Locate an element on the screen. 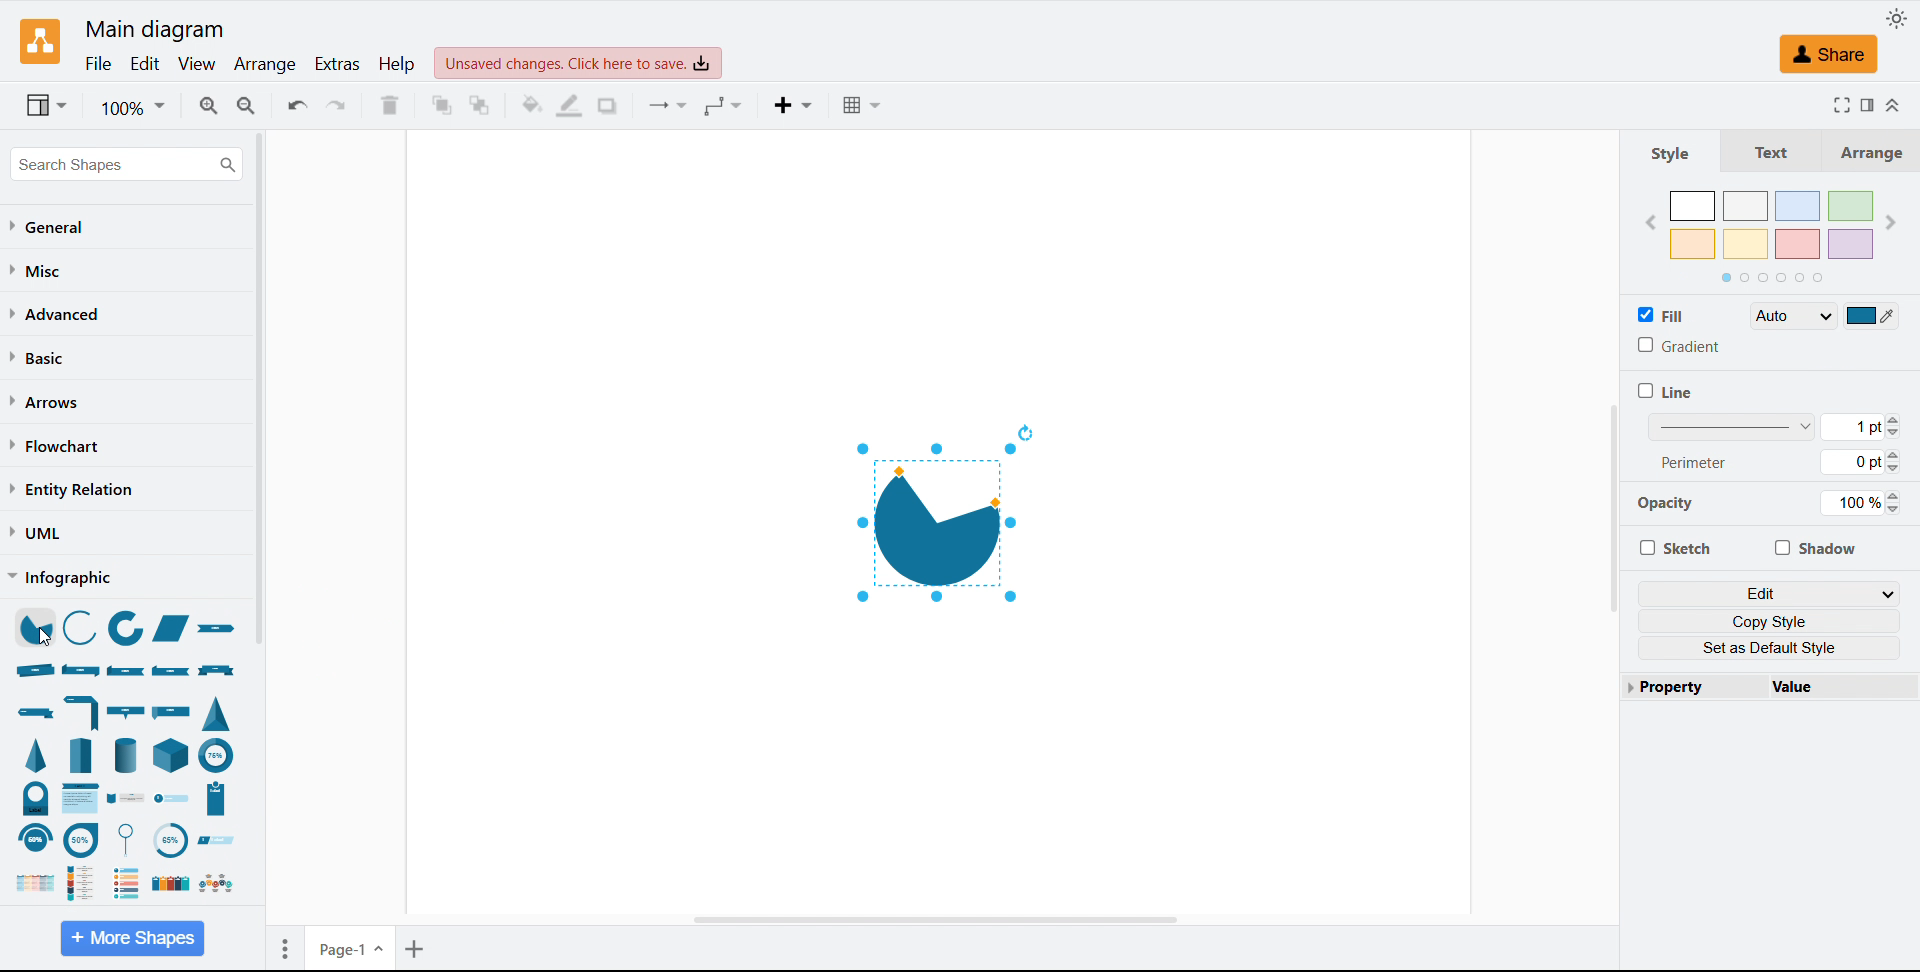 This screenshot has height=972, width=1920. Zoom in  is located at coordinates (208, 104).